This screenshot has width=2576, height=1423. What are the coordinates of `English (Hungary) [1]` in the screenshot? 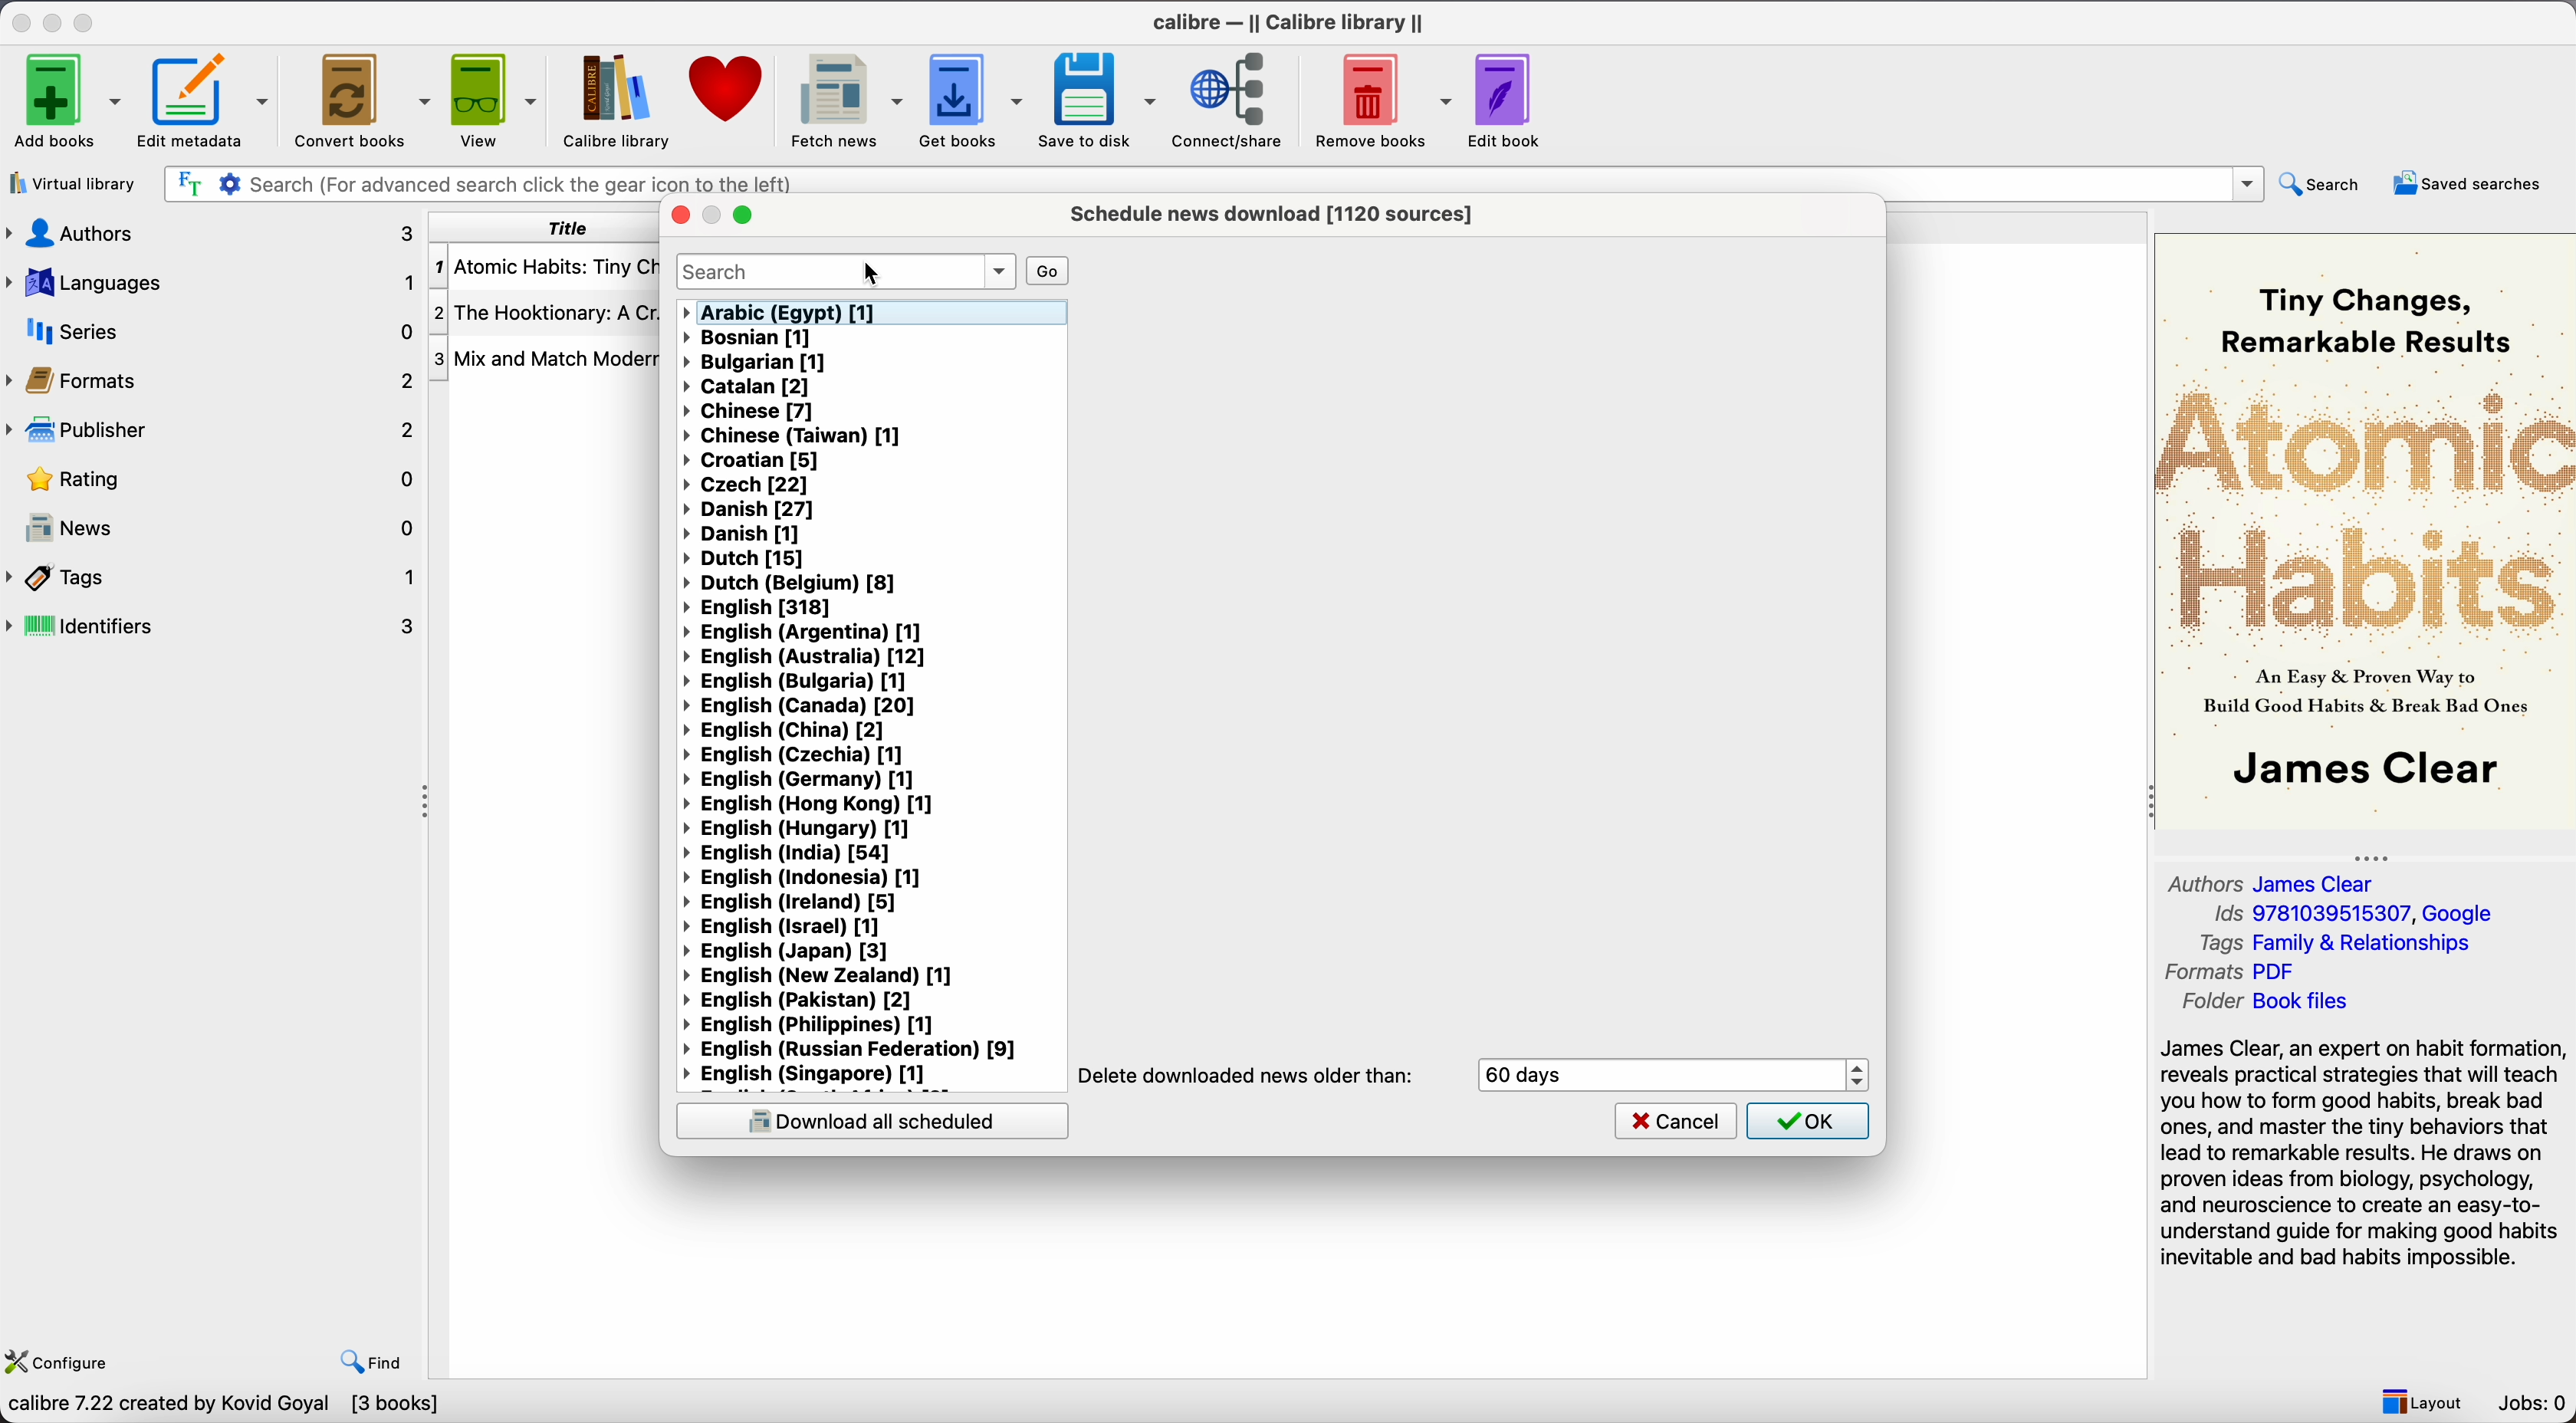 It's located at (800, 829).